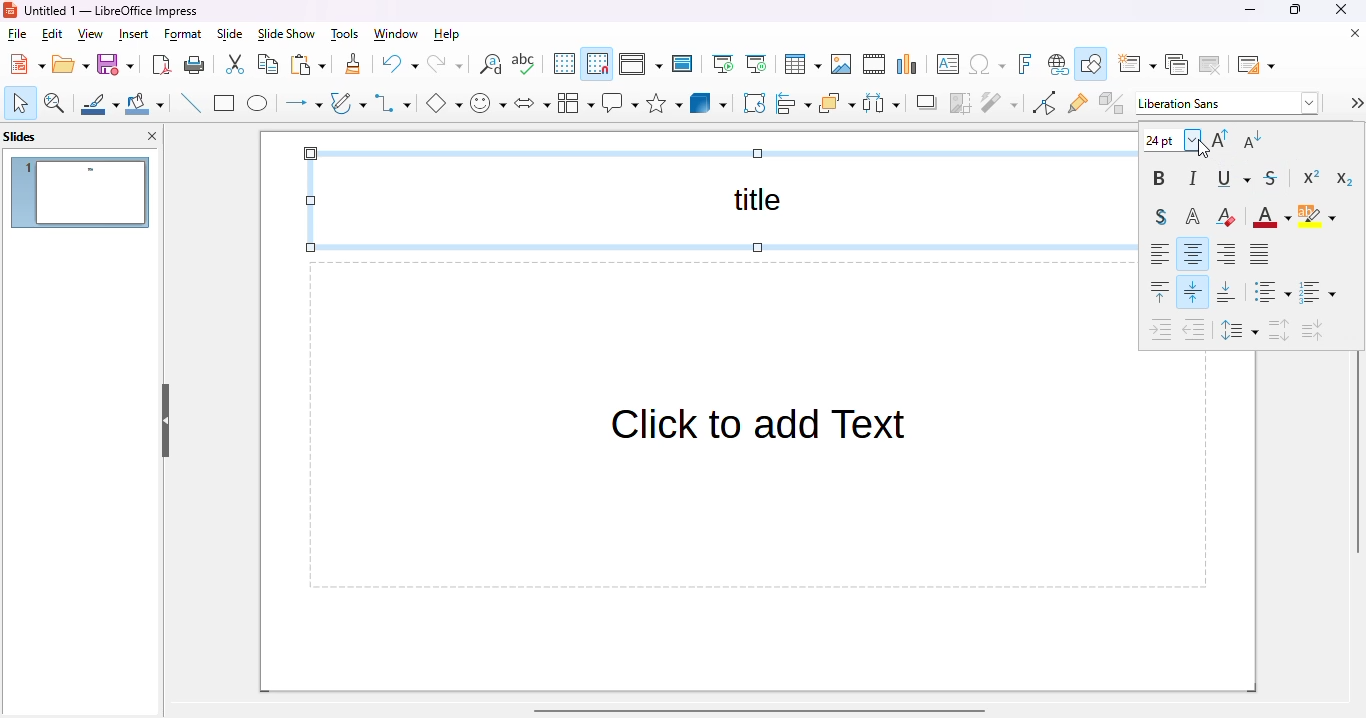 Image resolution: width=1366 pixels, height=718 pixels. Describe the element at coordinates (21, 137) in the screenshot. I see `slides` at that location.